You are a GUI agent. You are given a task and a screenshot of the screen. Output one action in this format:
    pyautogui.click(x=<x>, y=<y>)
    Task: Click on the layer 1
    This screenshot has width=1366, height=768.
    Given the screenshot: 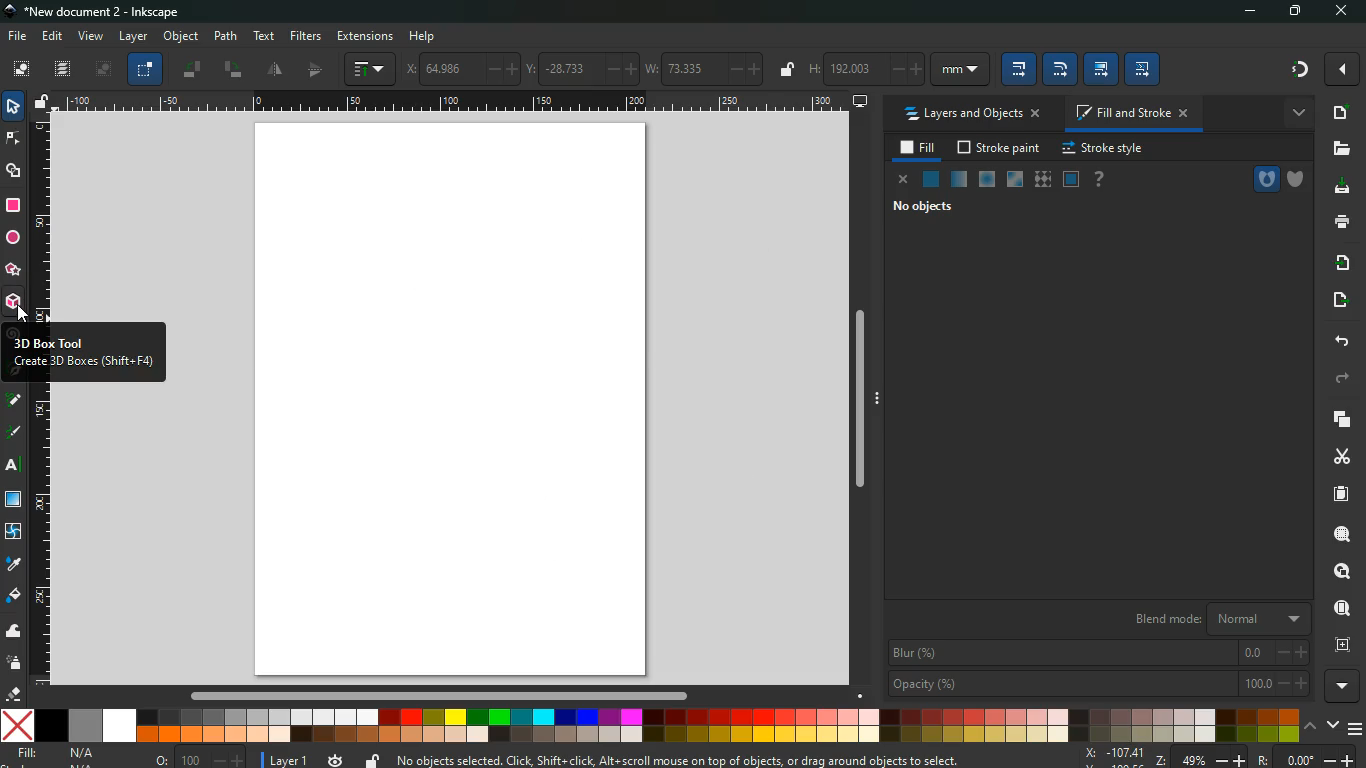 What is the action you would take?
    pyautogui.click(x=290, y=757)
    